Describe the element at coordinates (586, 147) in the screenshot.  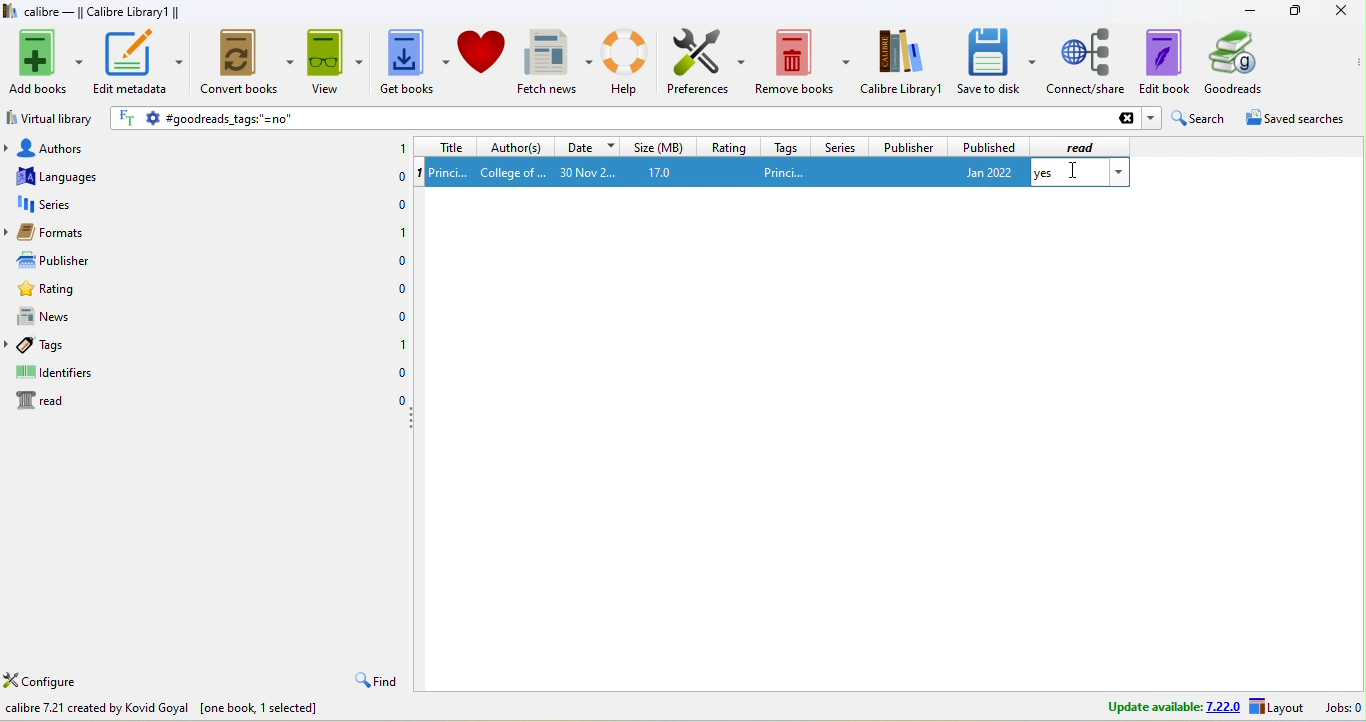
I see `date` at that location.